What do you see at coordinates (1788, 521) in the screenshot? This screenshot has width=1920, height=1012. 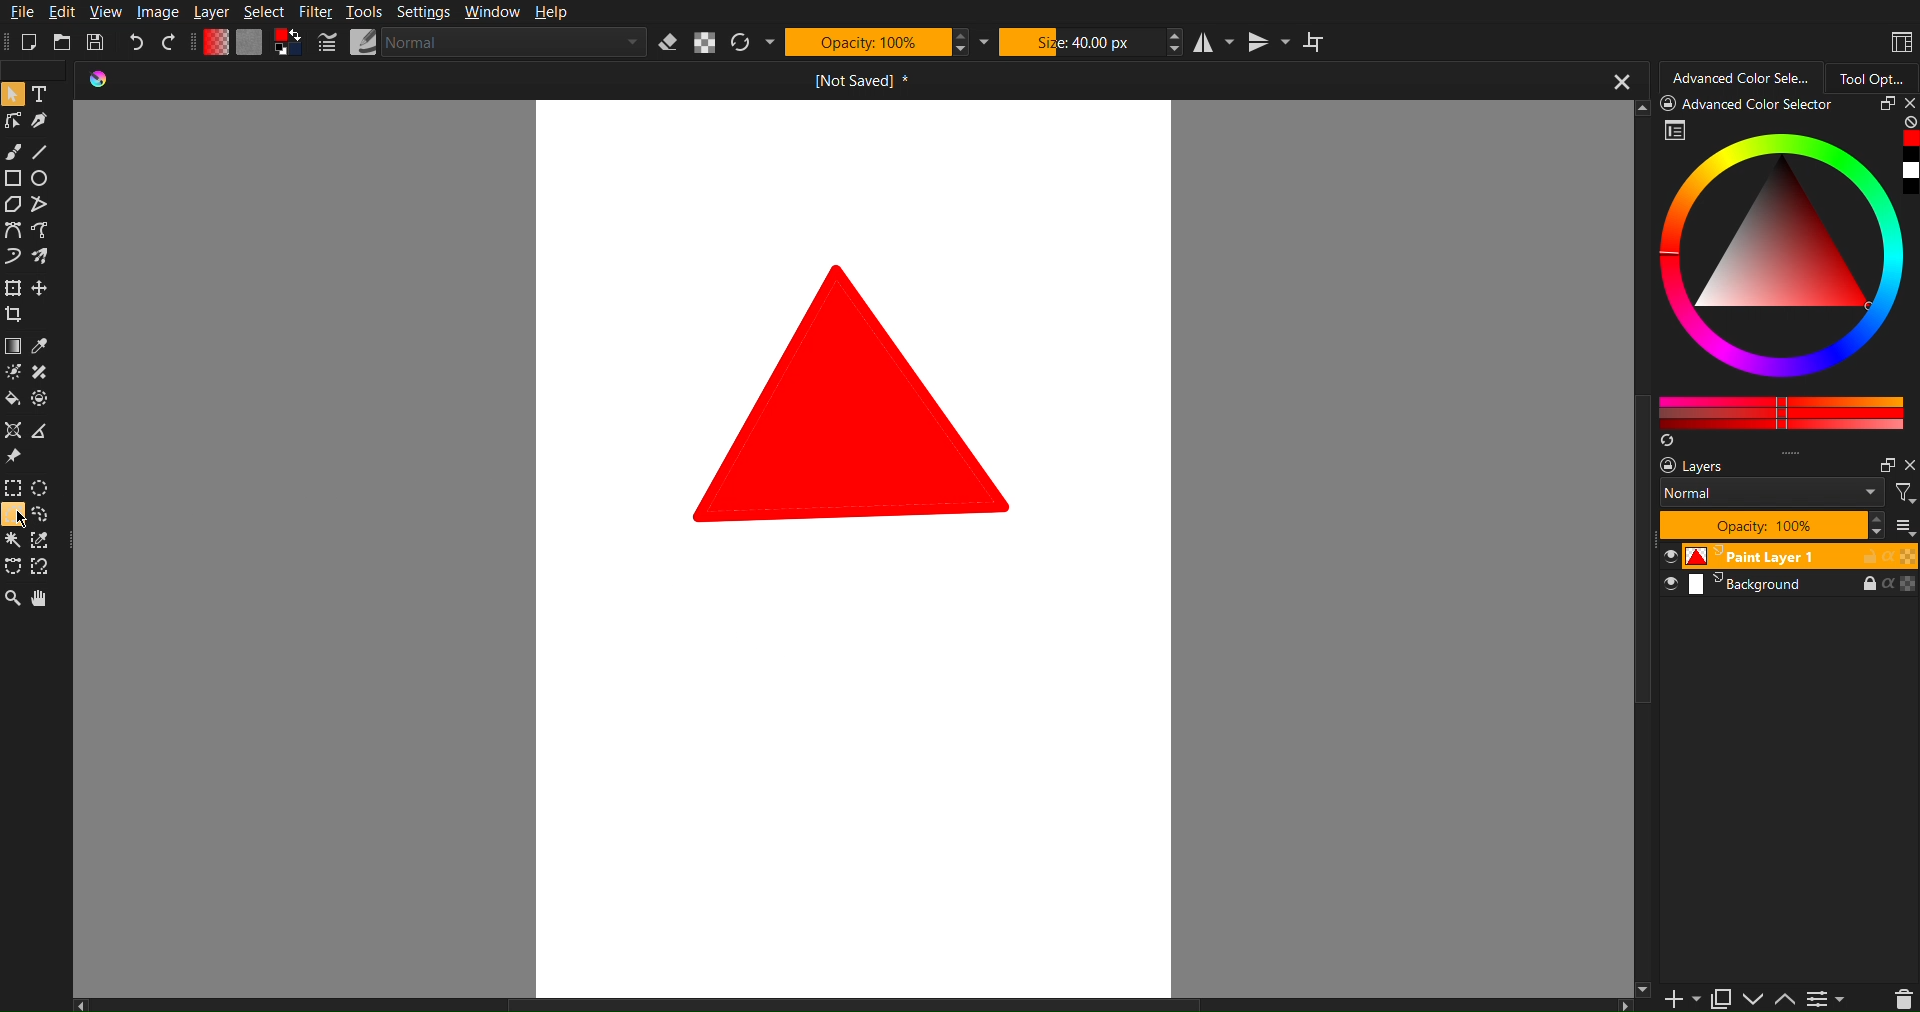 I see `Layers` at bounding box center [1788, 521].